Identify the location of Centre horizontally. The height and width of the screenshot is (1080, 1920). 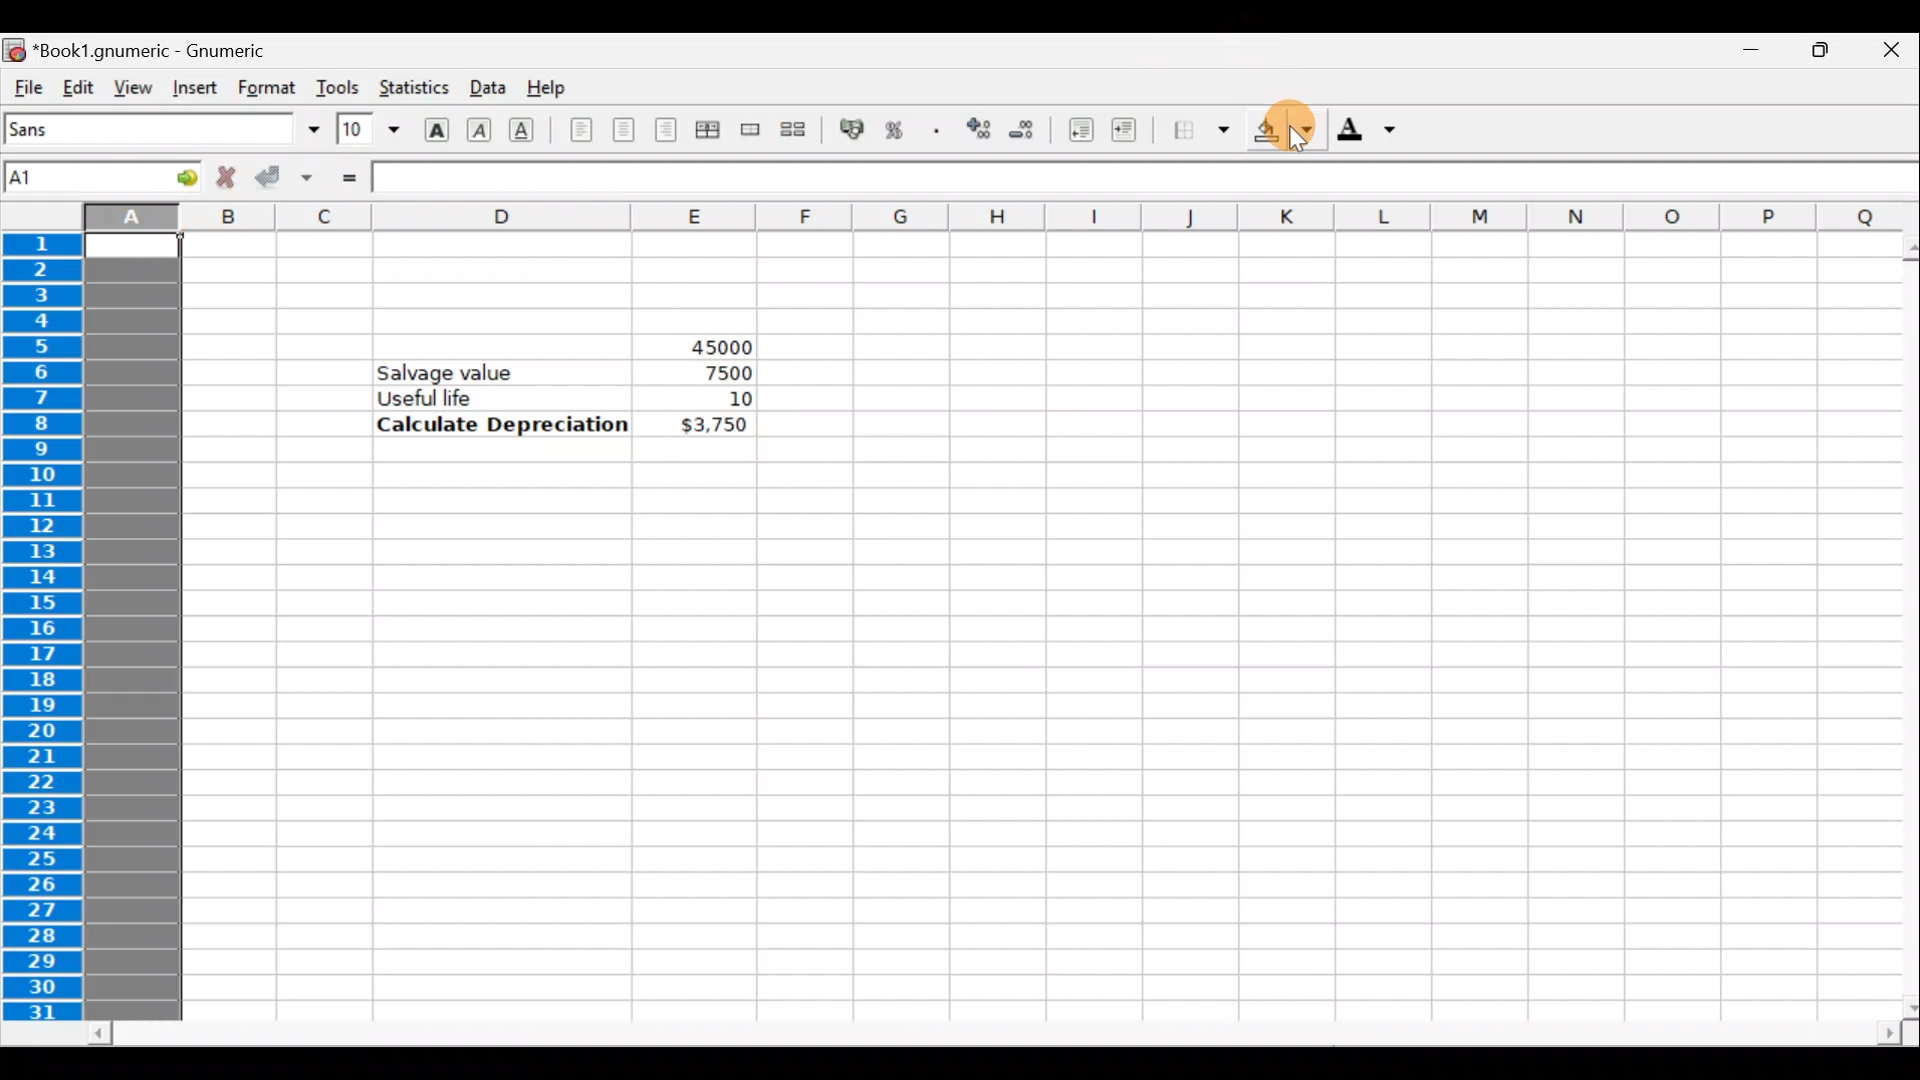
(623, 136).